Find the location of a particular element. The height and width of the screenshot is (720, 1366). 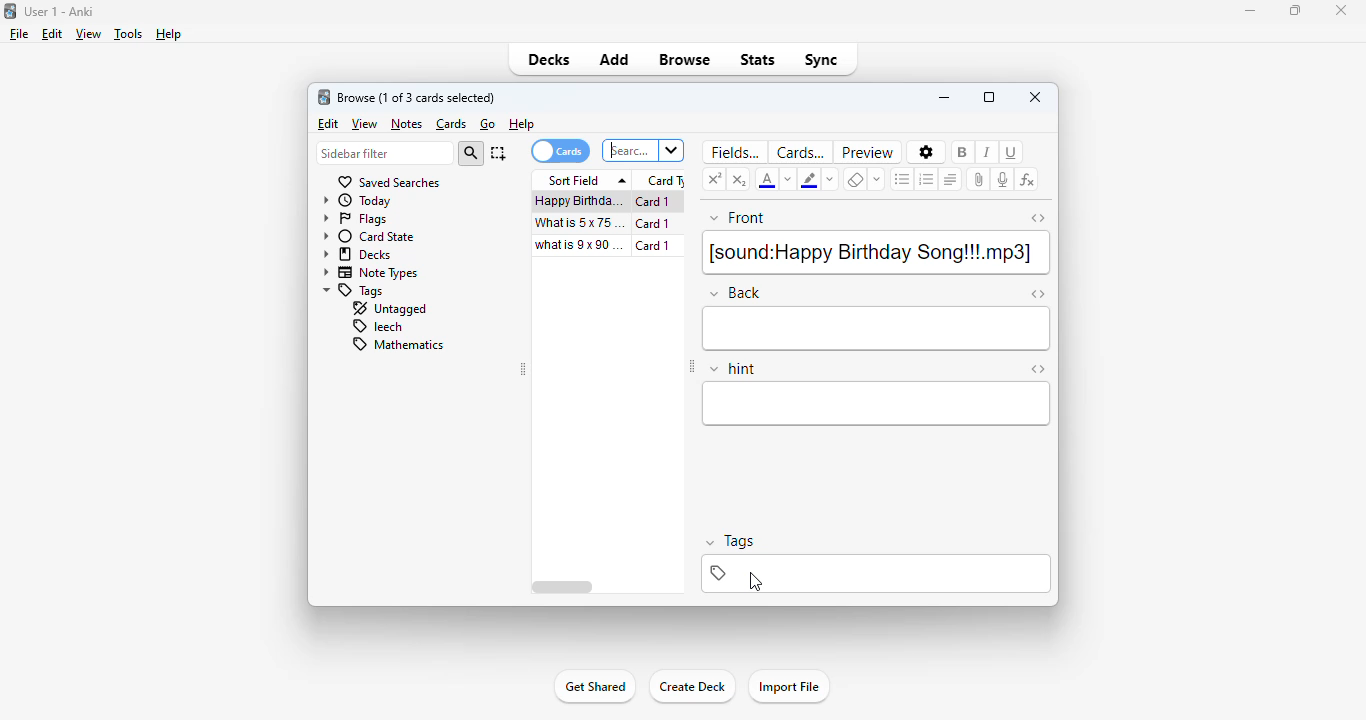

back is located at coordinates (734, 292).